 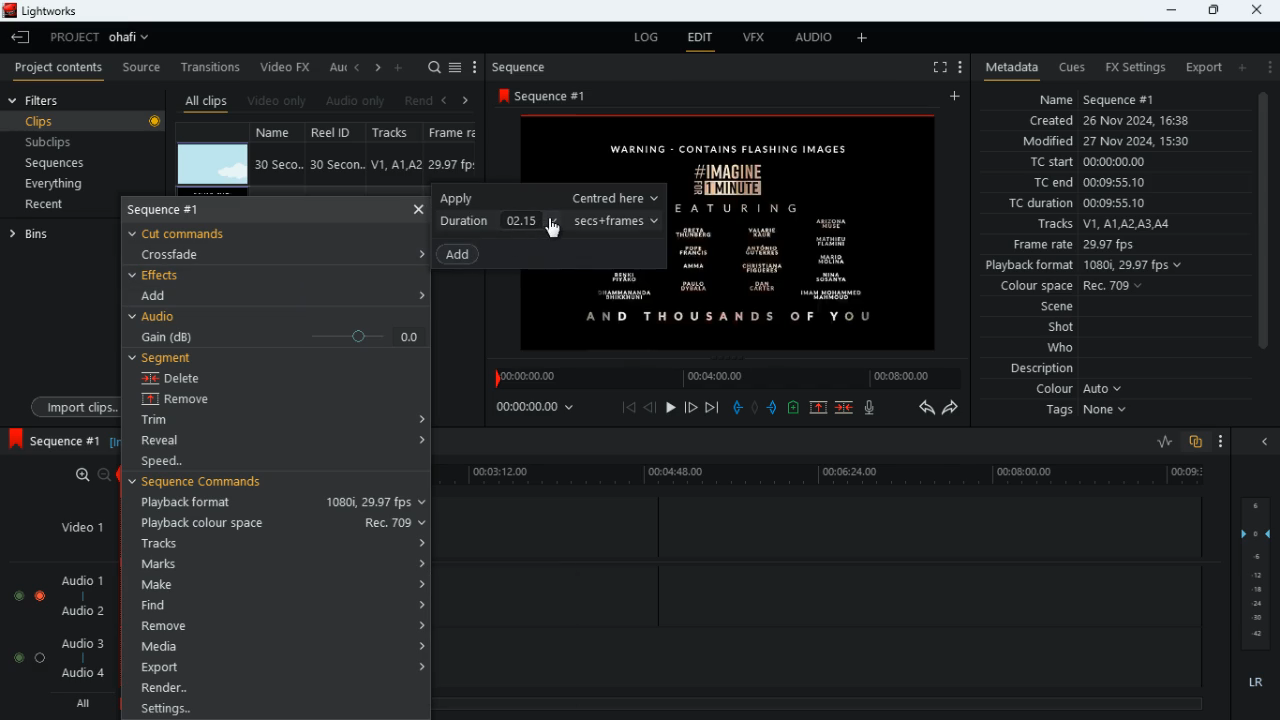 What do you see at coordinates (86, 122) in the screenshot?
I see `clips` at bounding box center [86, 122].